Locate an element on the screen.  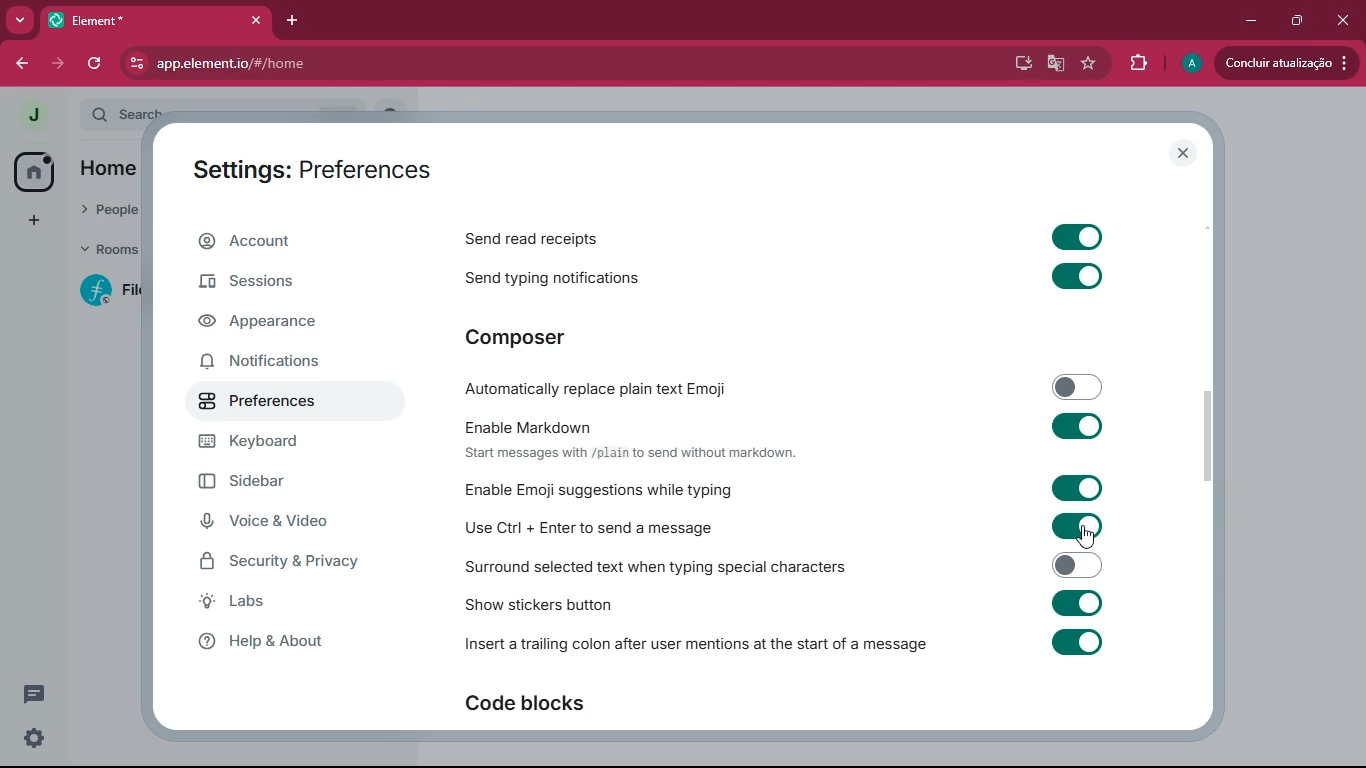
google translate is located at coordinates (1054, 66).